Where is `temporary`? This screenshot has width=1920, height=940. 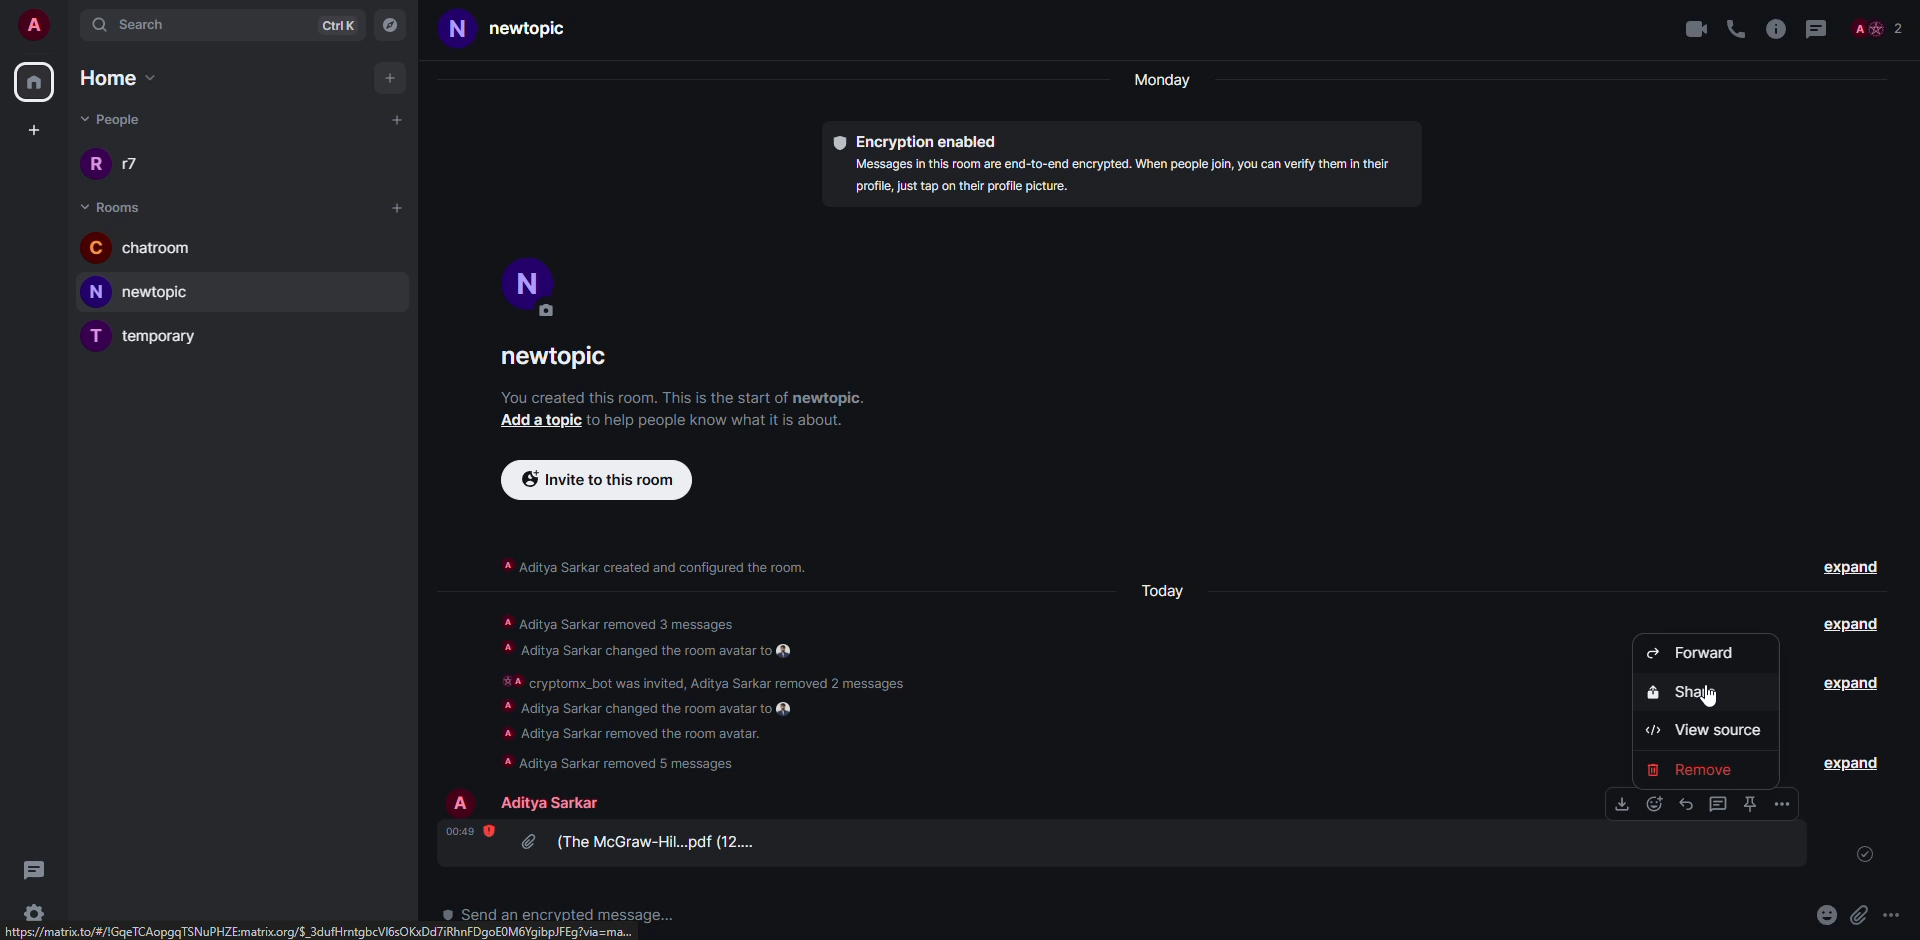
temporary is located at coordinates (153, 335).